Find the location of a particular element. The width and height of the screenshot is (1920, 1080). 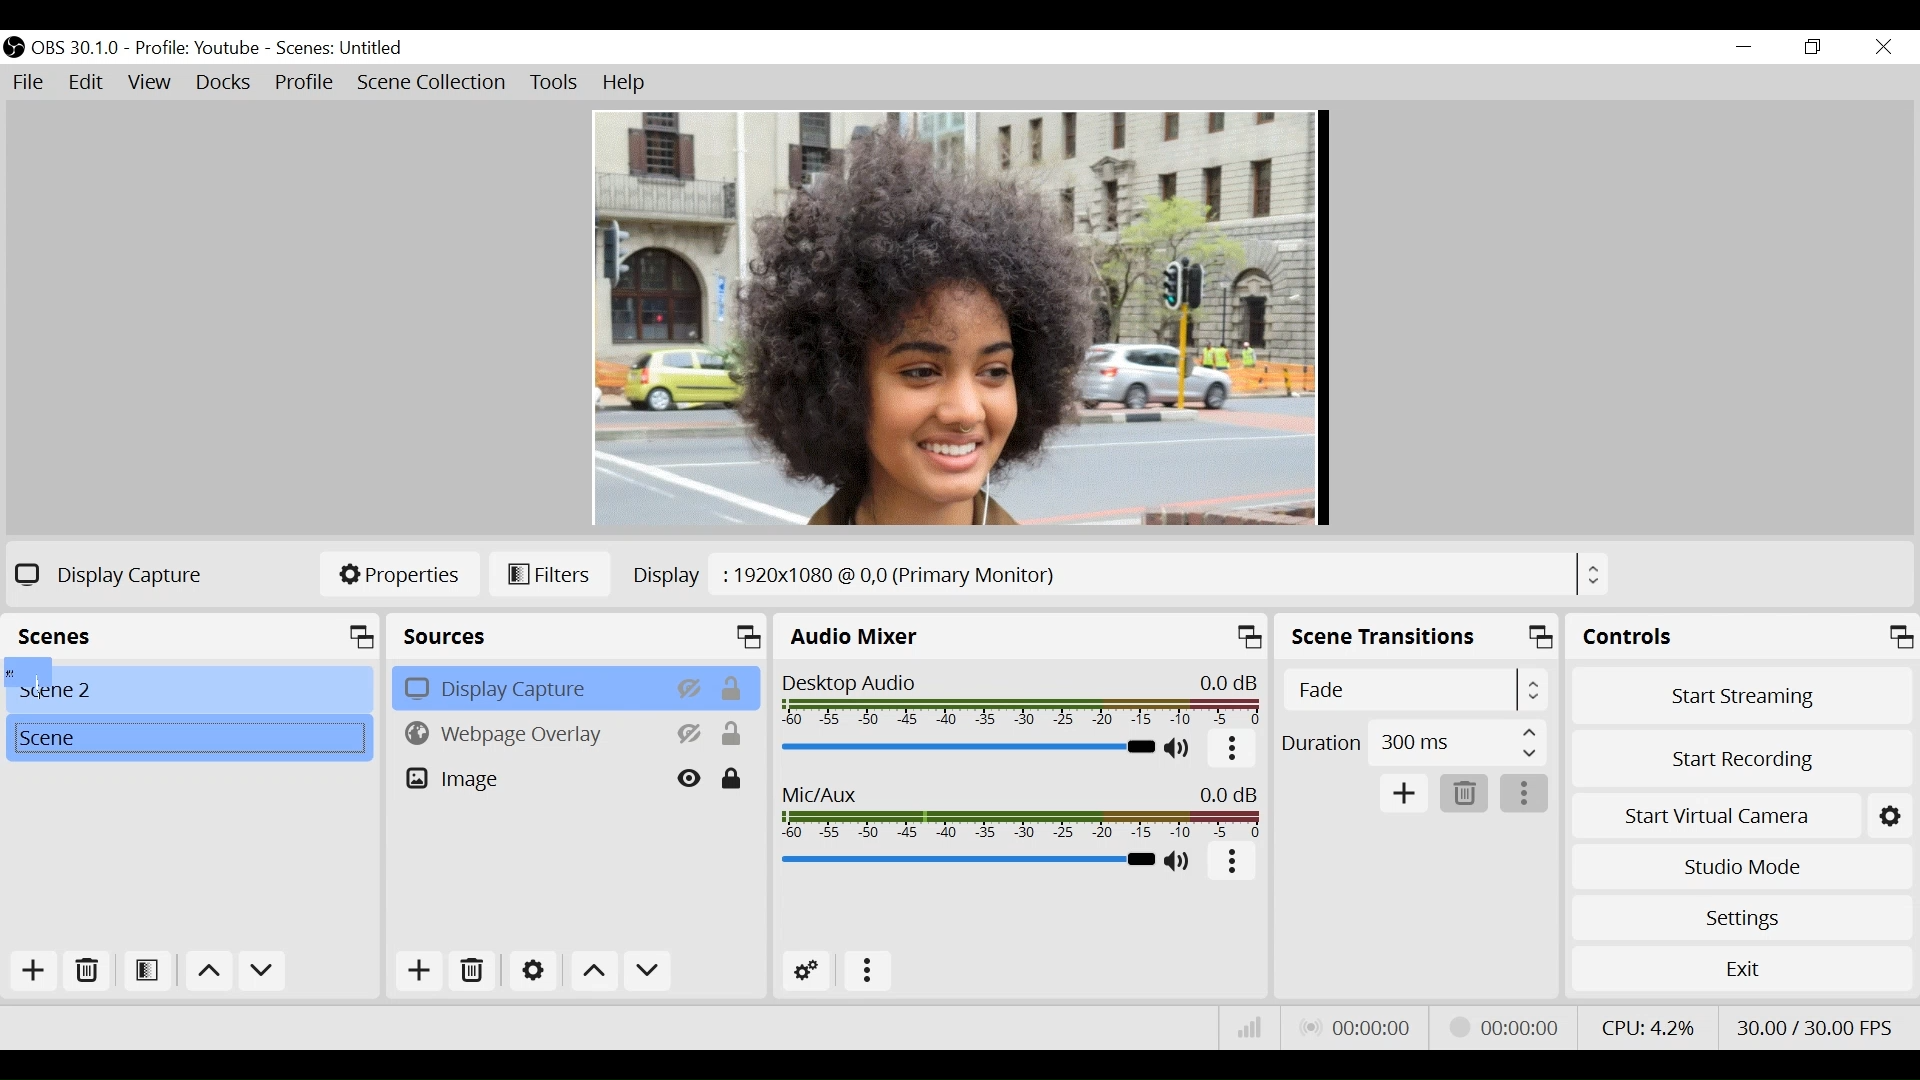

Profile is located at coordinates (304, 84).